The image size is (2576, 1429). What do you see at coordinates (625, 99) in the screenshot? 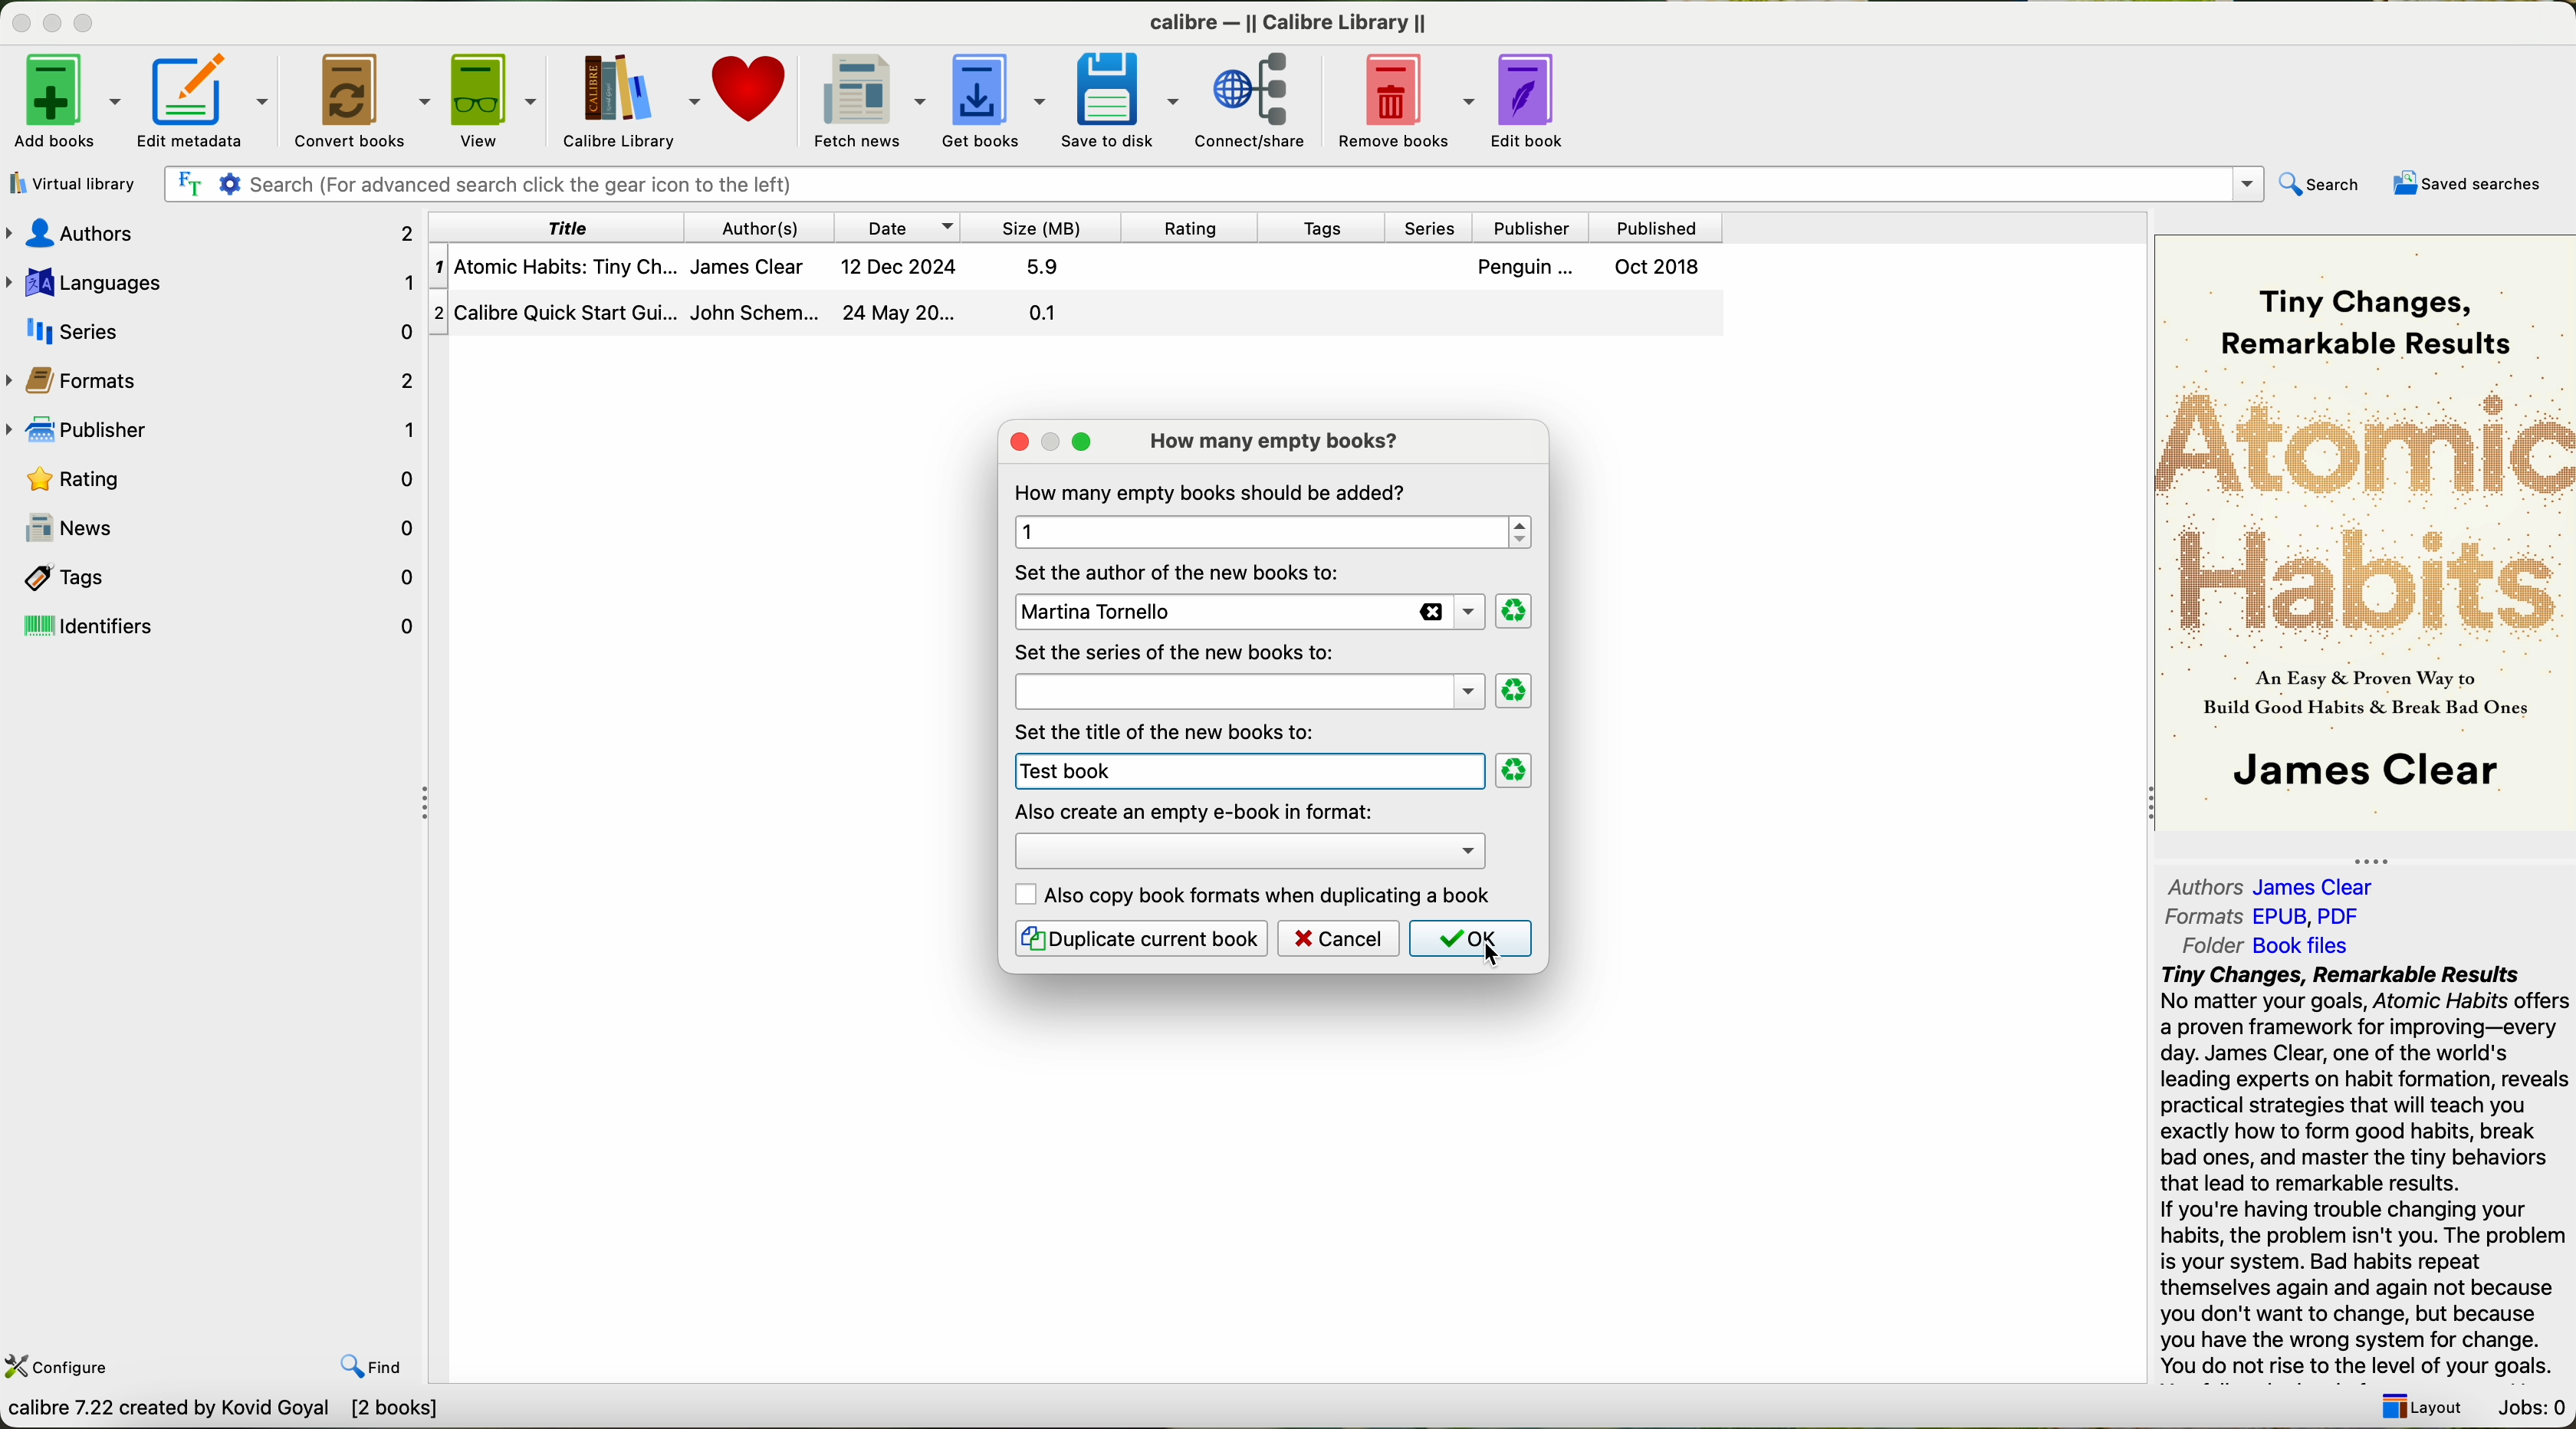
I see `calibre library` at bounding box center [625, 99].